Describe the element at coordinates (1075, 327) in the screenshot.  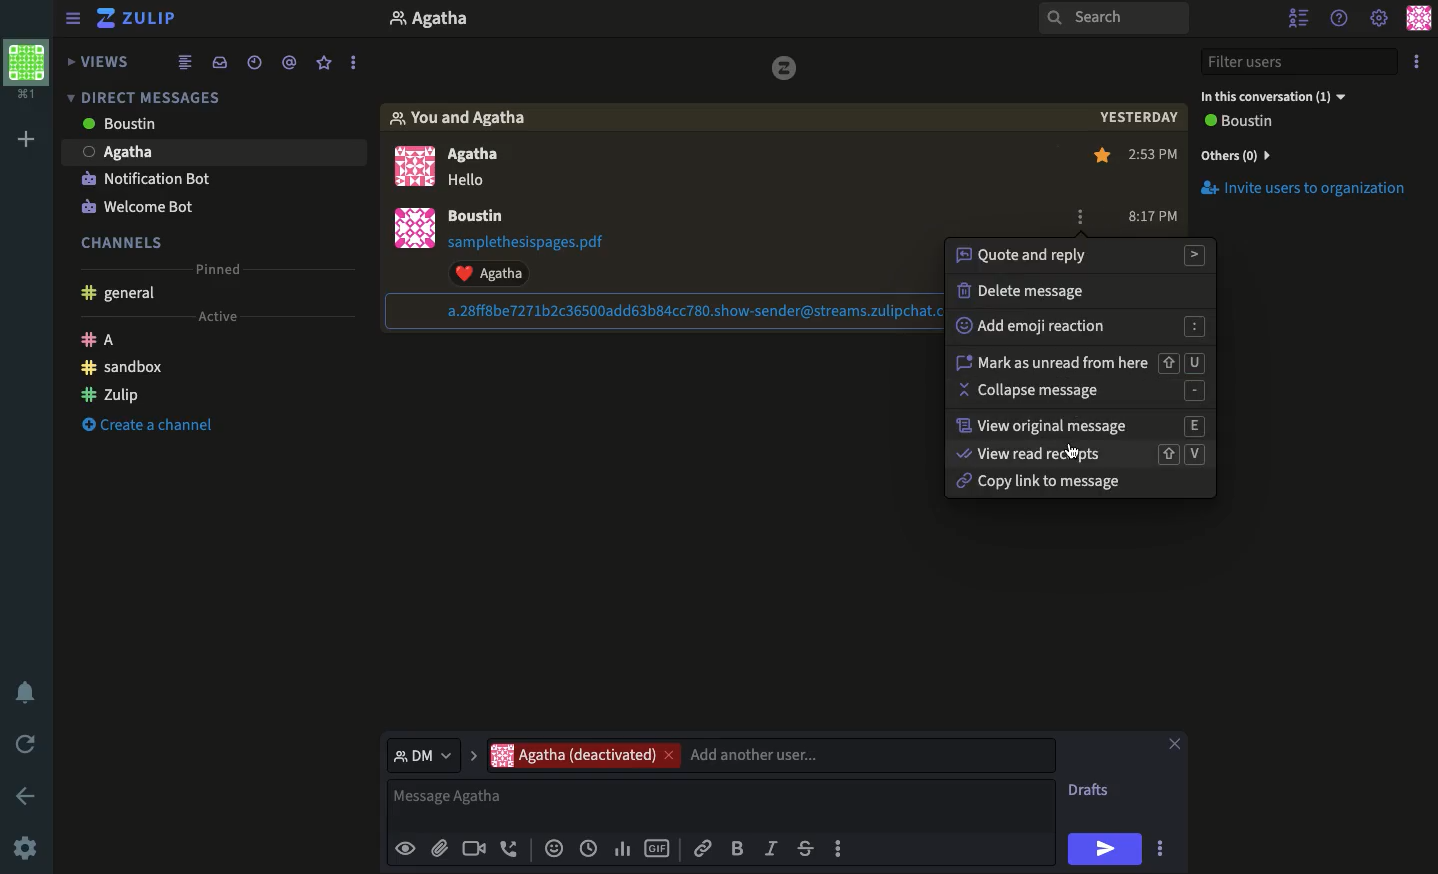
I see `add emoji reaction` at that location.